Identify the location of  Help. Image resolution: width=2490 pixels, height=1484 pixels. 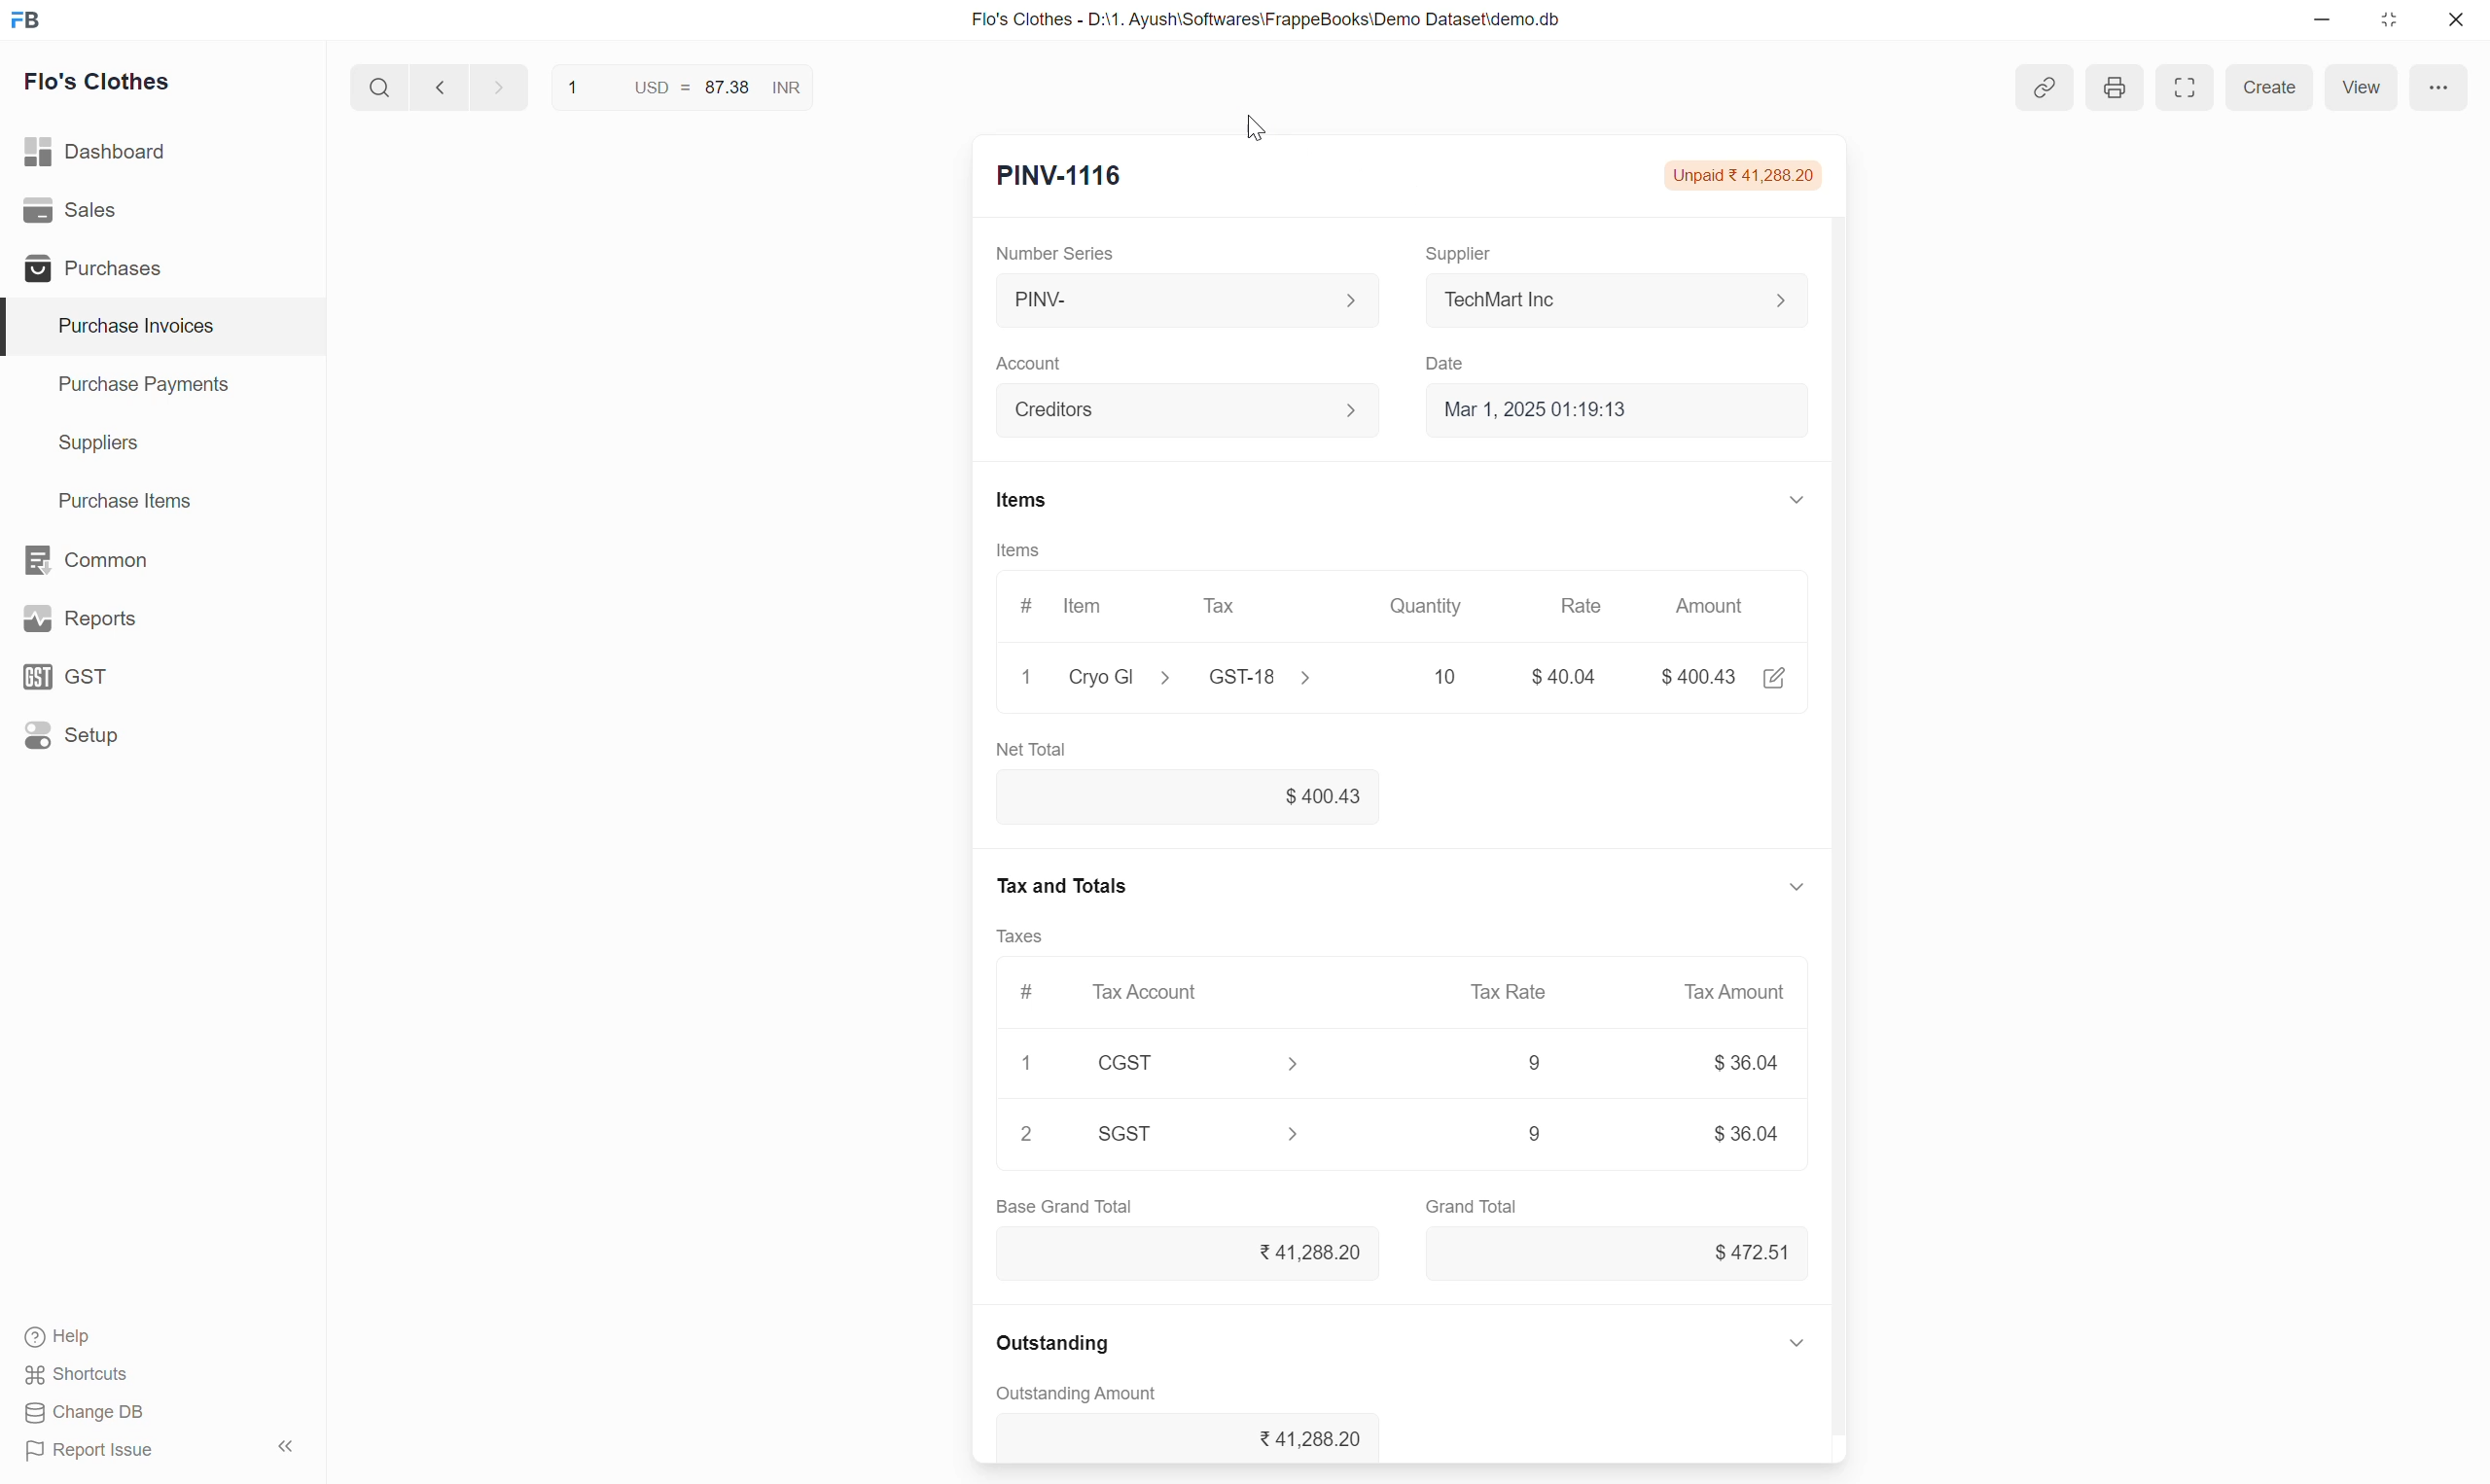
(81, 1339).